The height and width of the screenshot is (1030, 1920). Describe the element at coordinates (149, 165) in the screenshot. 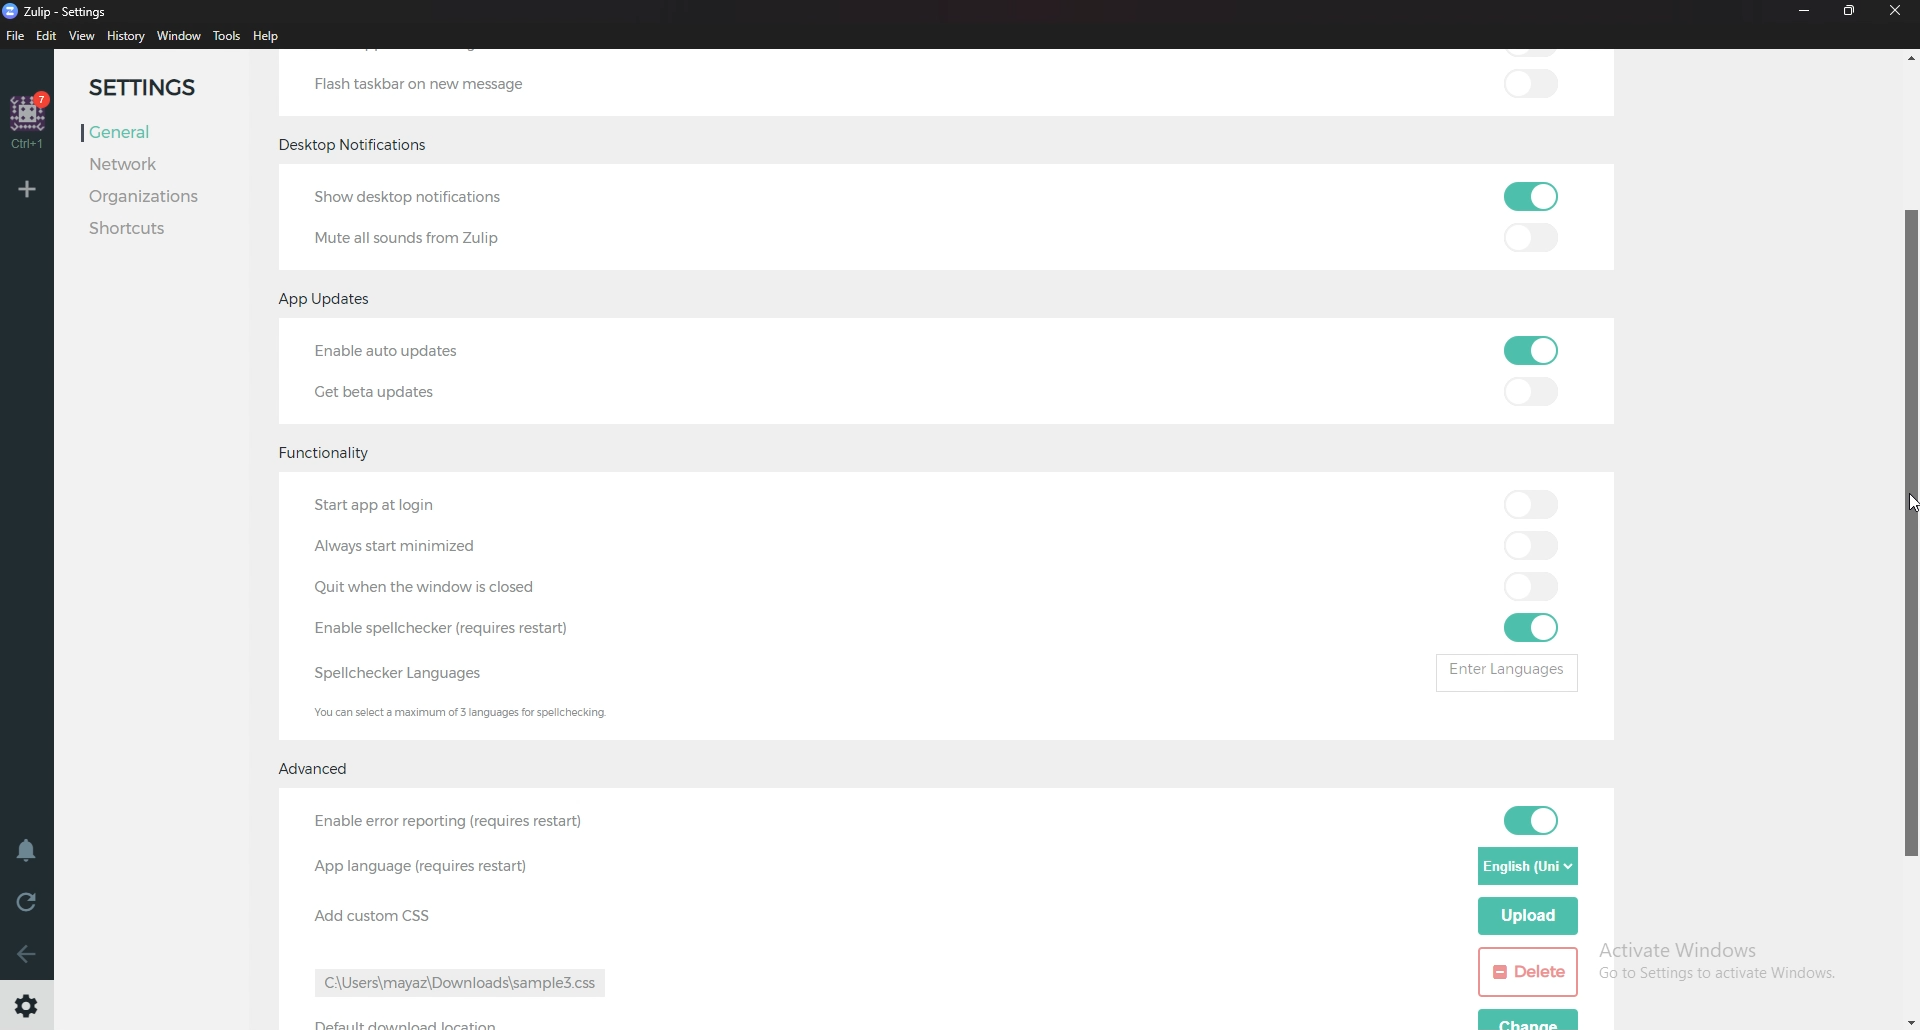

I see `Network` at that location.